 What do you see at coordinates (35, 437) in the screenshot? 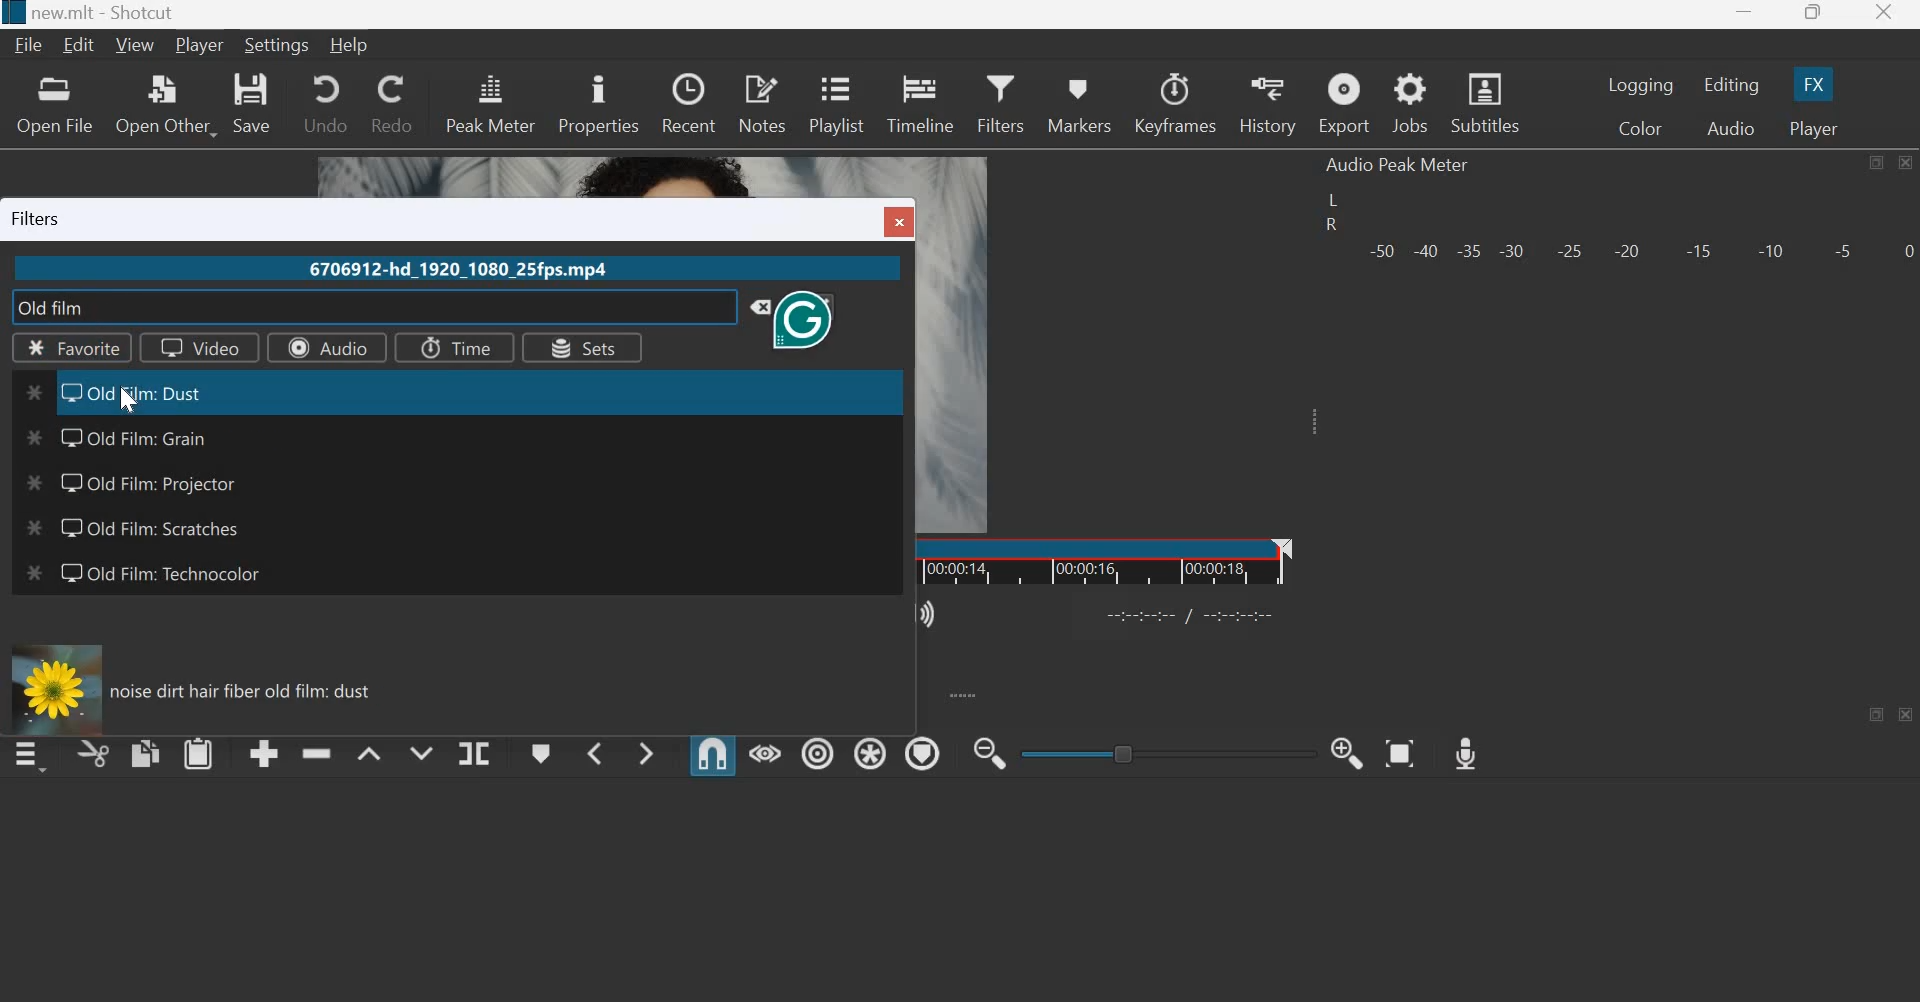
I see `` at bounding box center [35, 437].